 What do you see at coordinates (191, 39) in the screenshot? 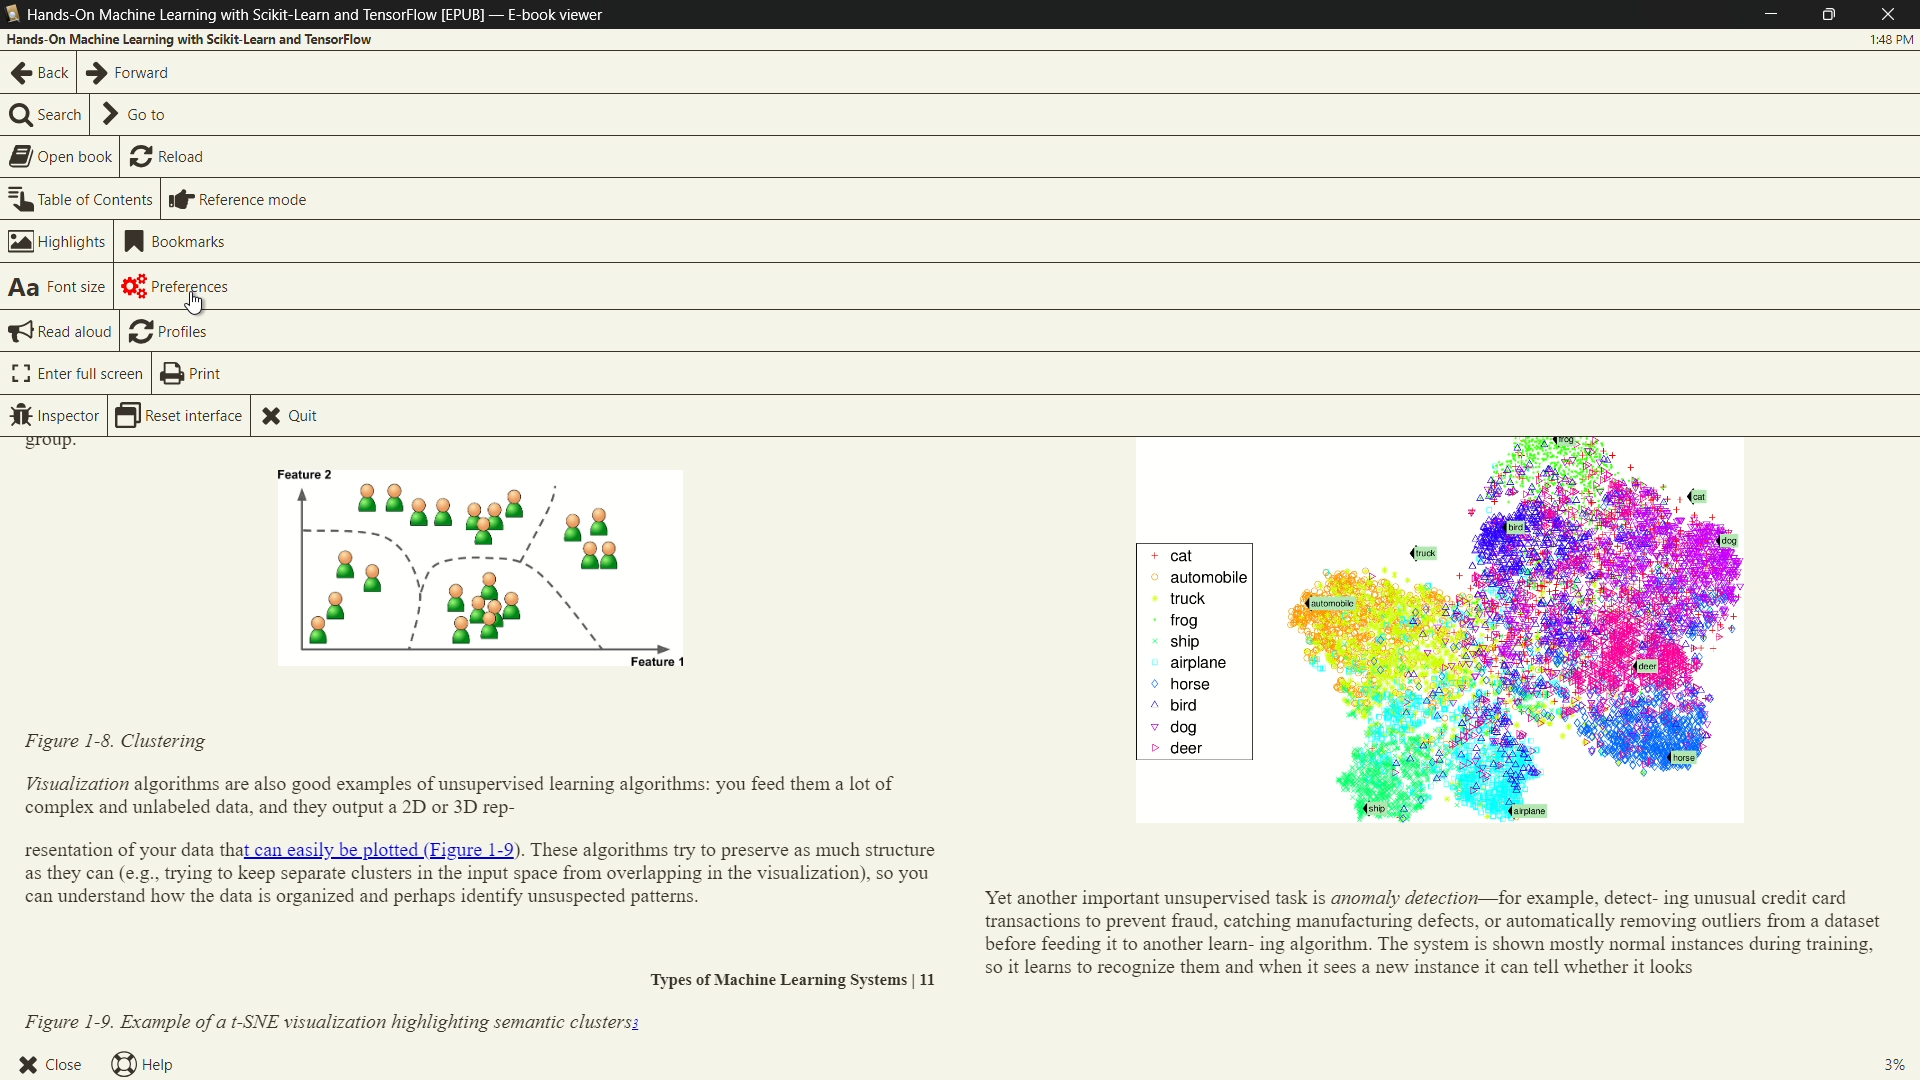
I see `hands on machine learning with scikit-learn and tensorflow` at bounding box center [191, 39].